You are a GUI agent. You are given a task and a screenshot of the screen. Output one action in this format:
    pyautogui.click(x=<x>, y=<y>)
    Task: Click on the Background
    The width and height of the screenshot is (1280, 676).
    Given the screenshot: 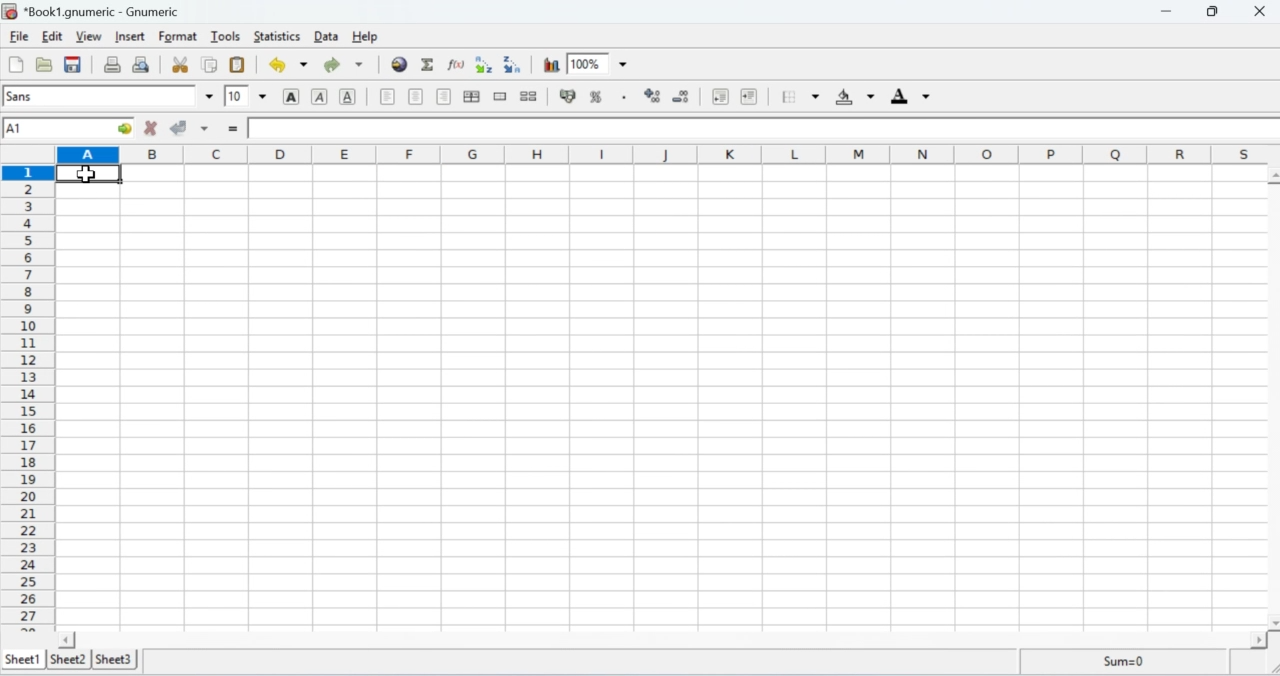 What is the action you would take?
    pyautogui.click(x=855, y=99)
    